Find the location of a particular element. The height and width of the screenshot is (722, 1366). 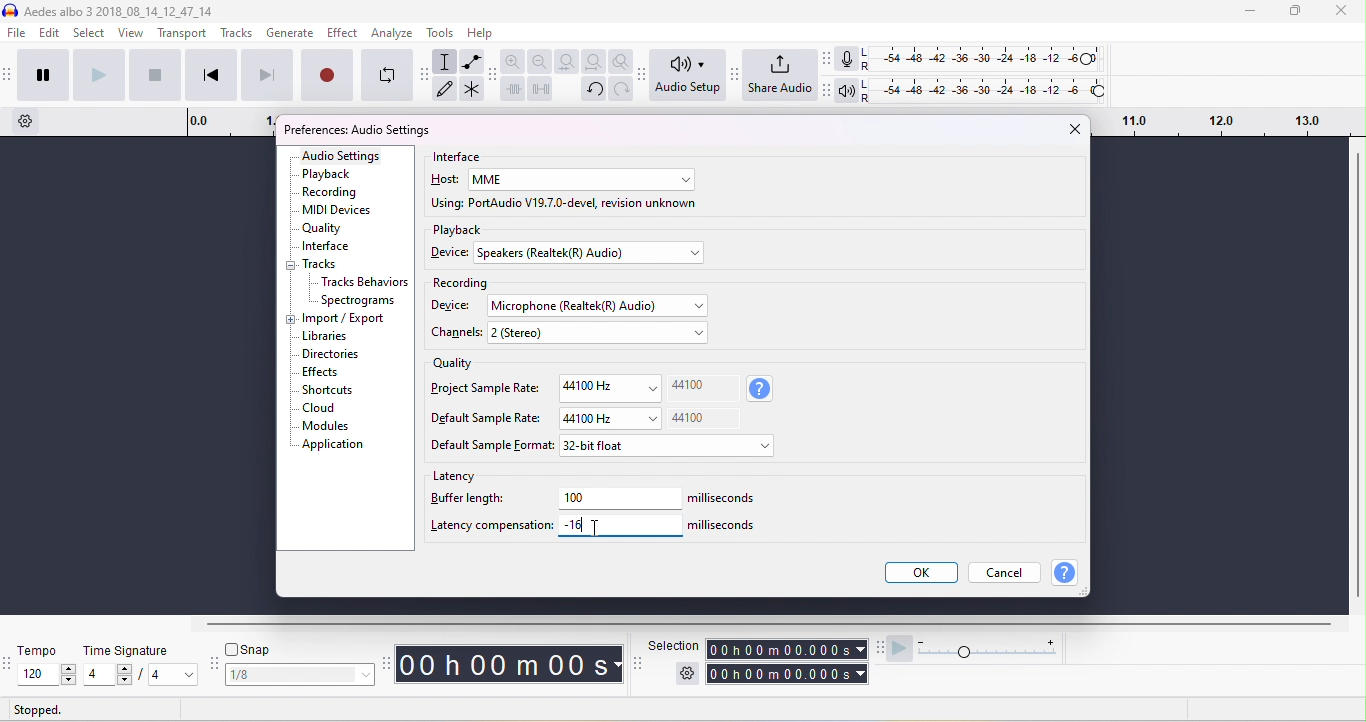

audacity play at speed toolbar is located at coordinates (881, 648).